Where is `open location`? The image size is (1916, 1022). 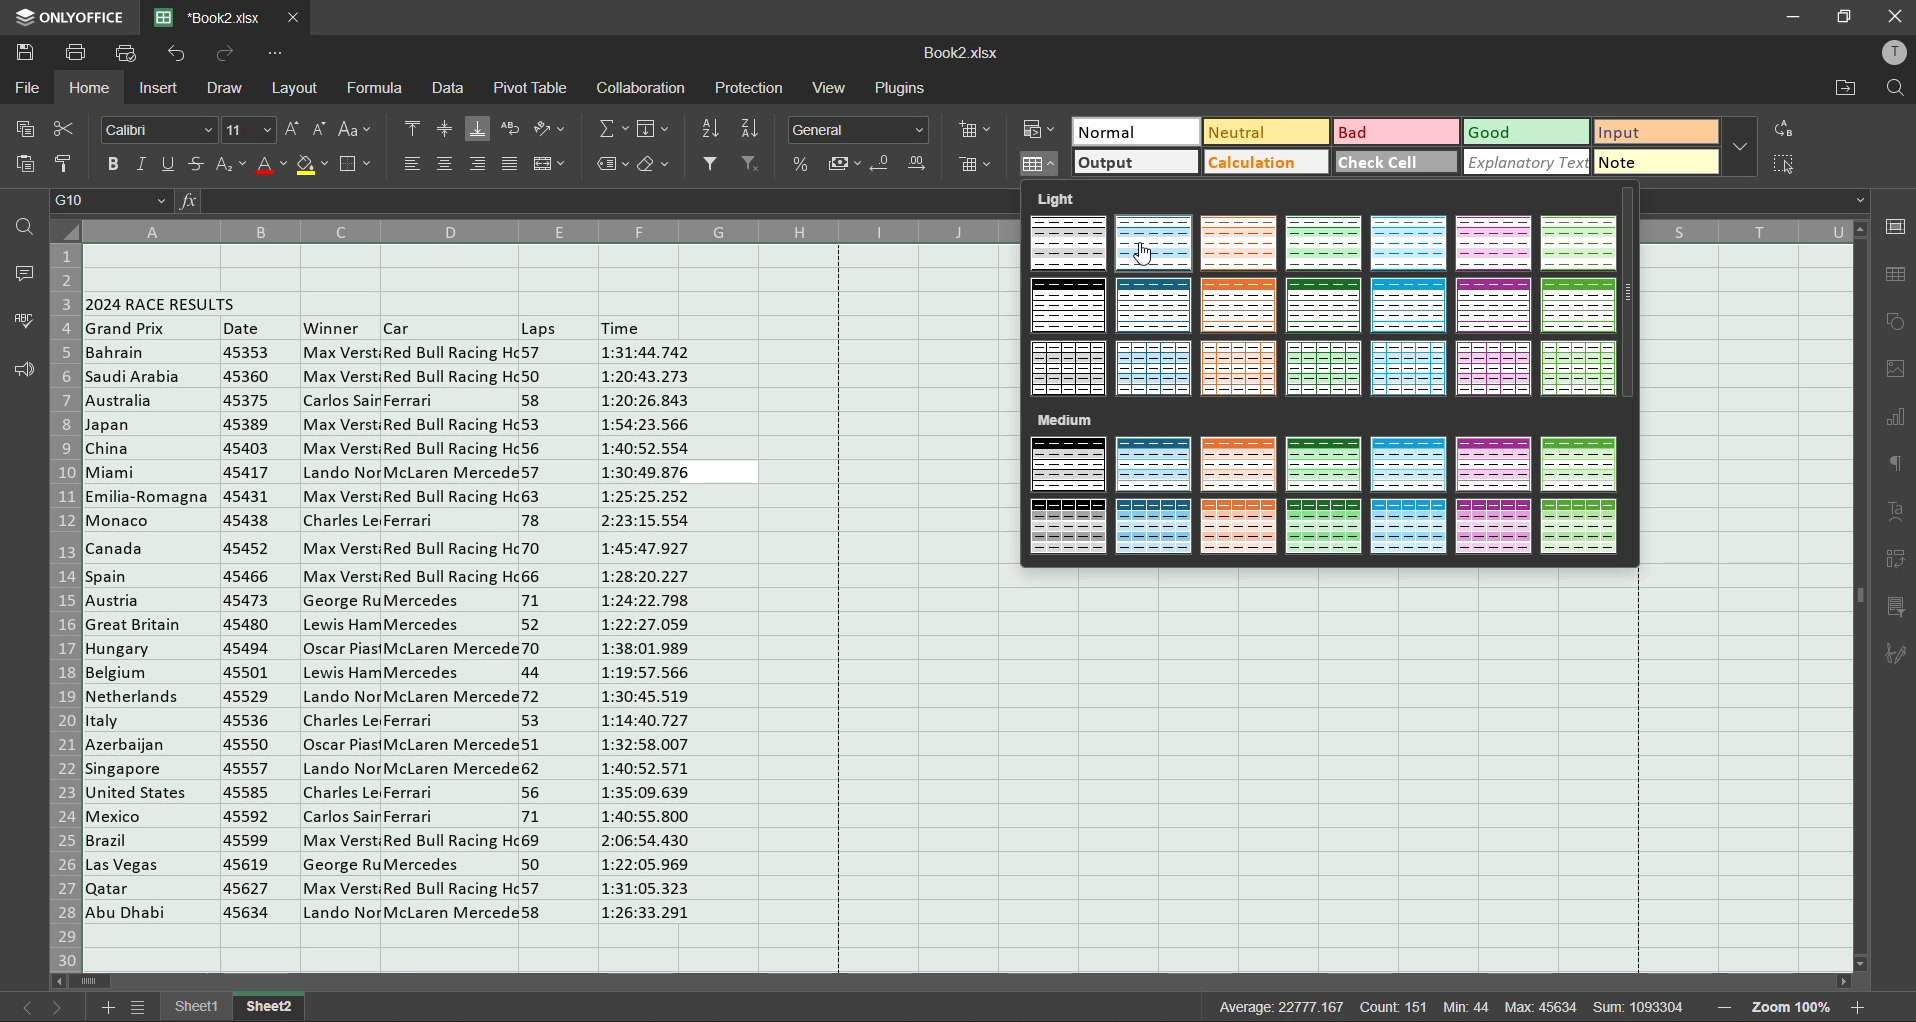 open location is located at coordinates (1850, 92).